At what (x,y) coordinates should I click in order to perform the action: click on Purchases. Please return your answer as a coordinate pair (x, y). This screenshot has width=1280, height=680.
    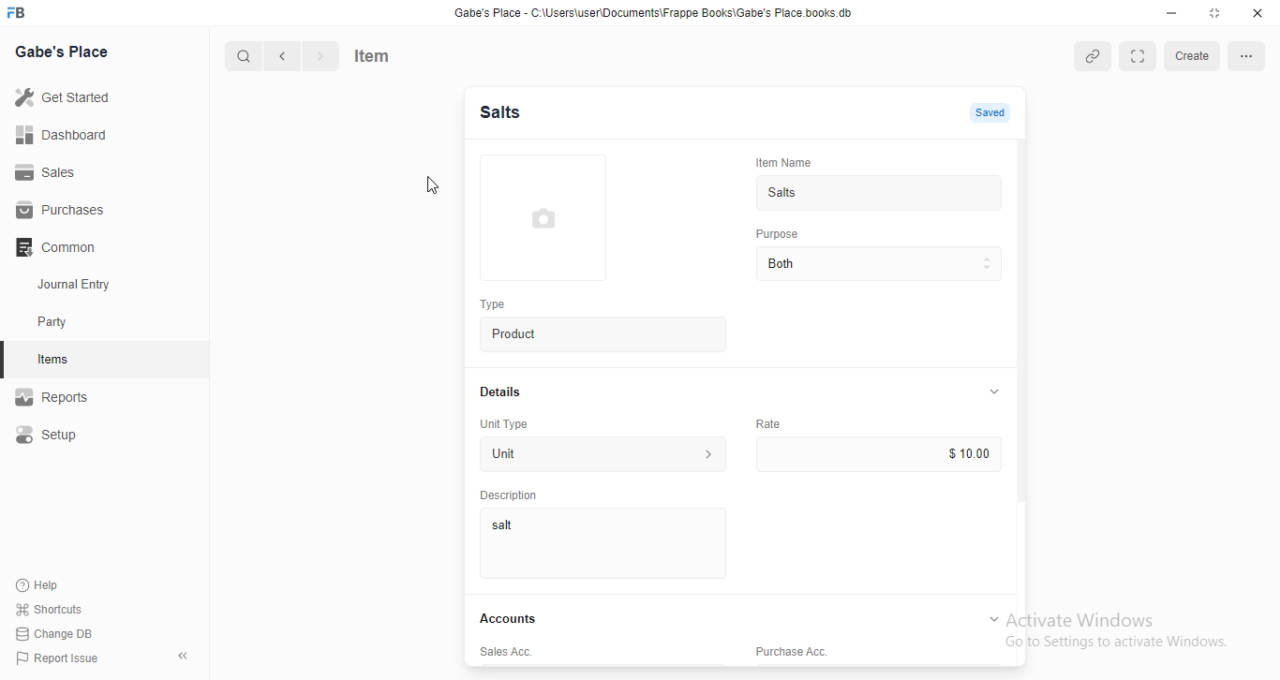
    Looking at the image, I should click on (66, 210).